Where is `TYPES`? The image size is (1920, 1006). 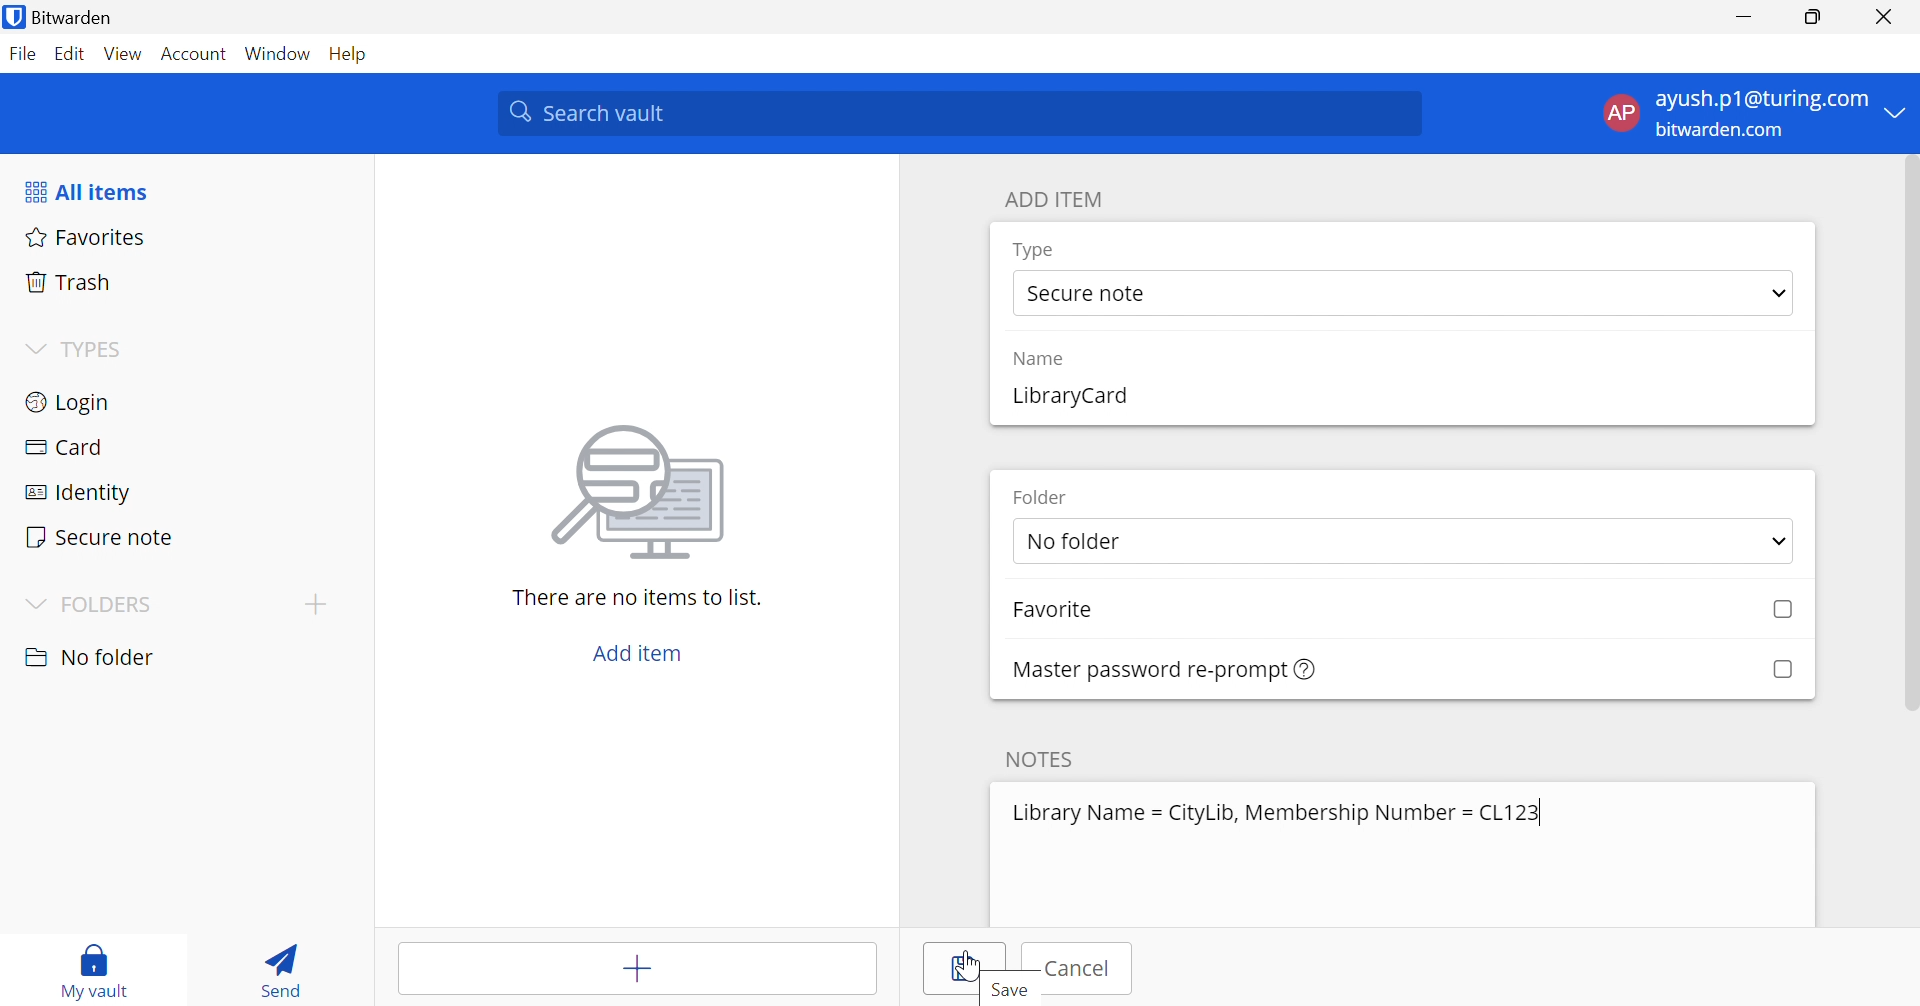
TYPES is located at coordinates (80, 349).